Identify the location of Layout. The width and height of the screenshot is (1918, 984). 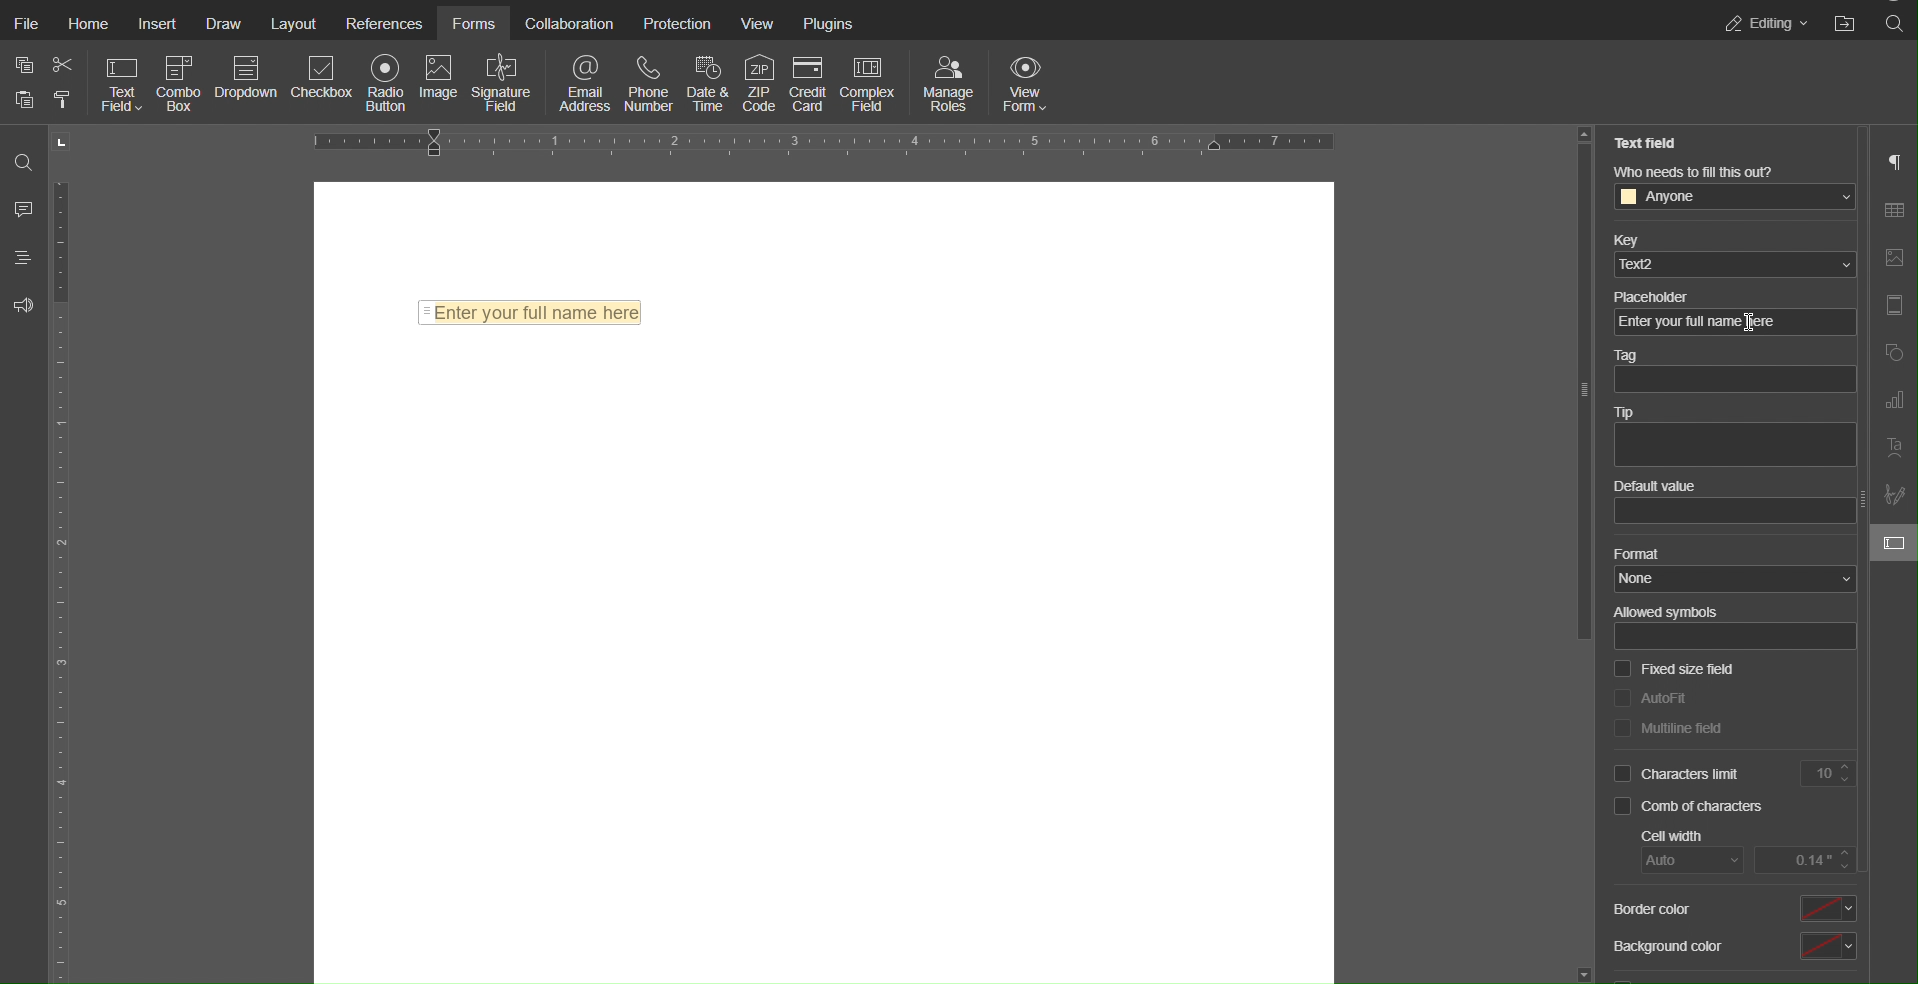
(292, 25).